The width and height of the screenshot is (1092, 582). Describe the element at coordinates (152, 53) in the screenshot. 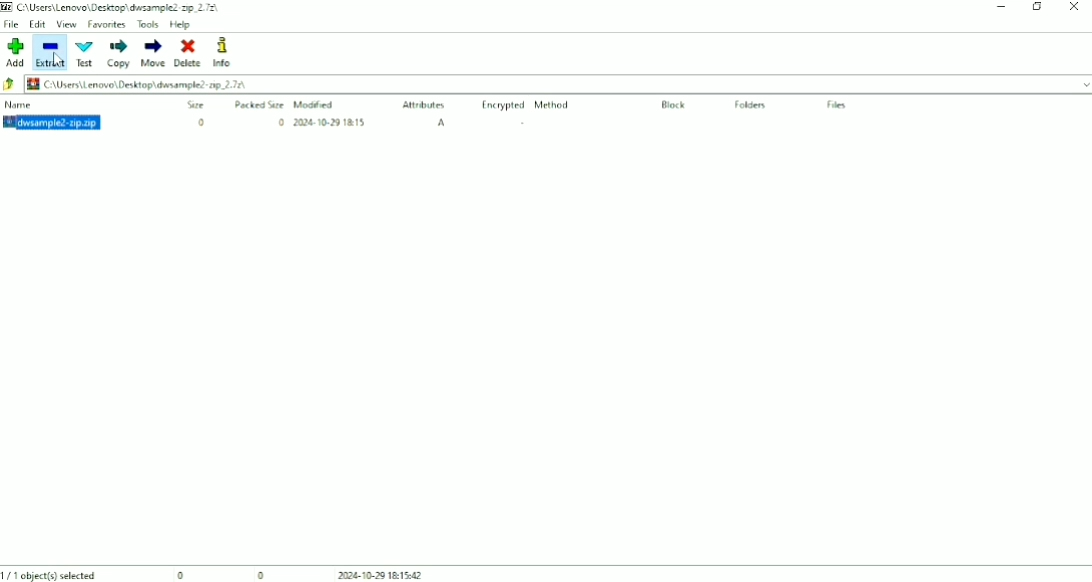

I see `Move` at that location.